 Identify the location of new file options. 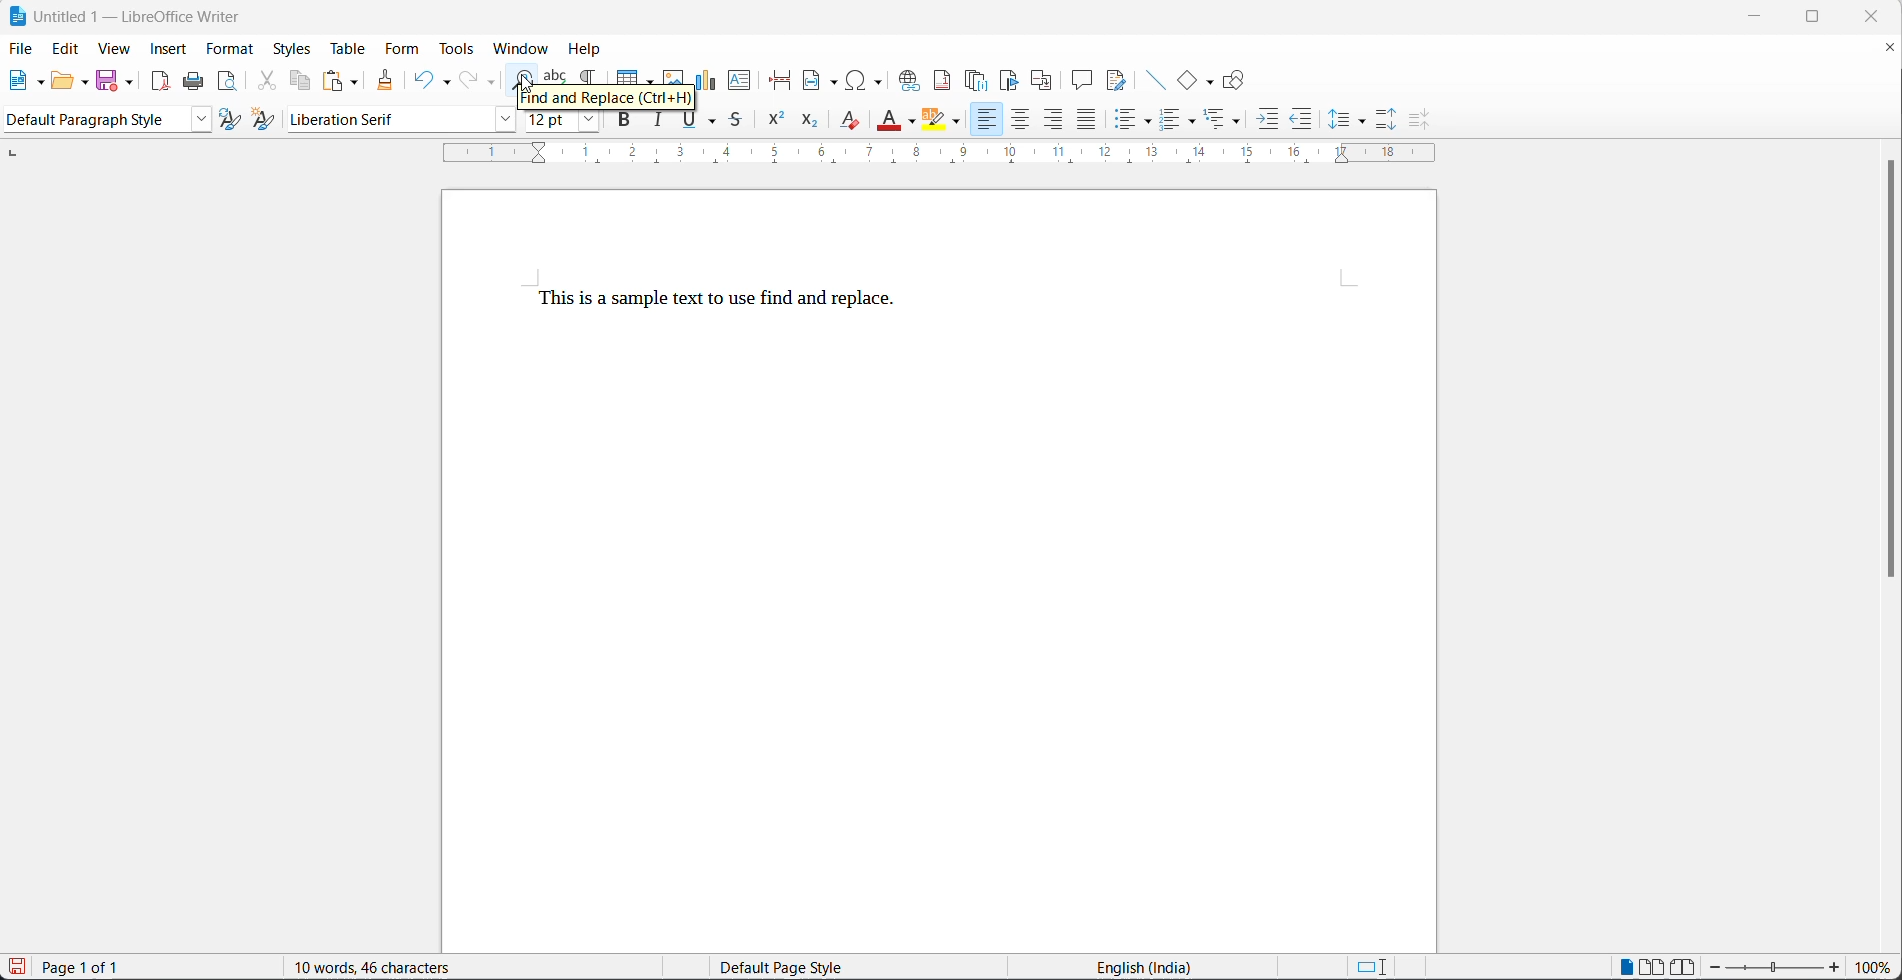
(42, 83).